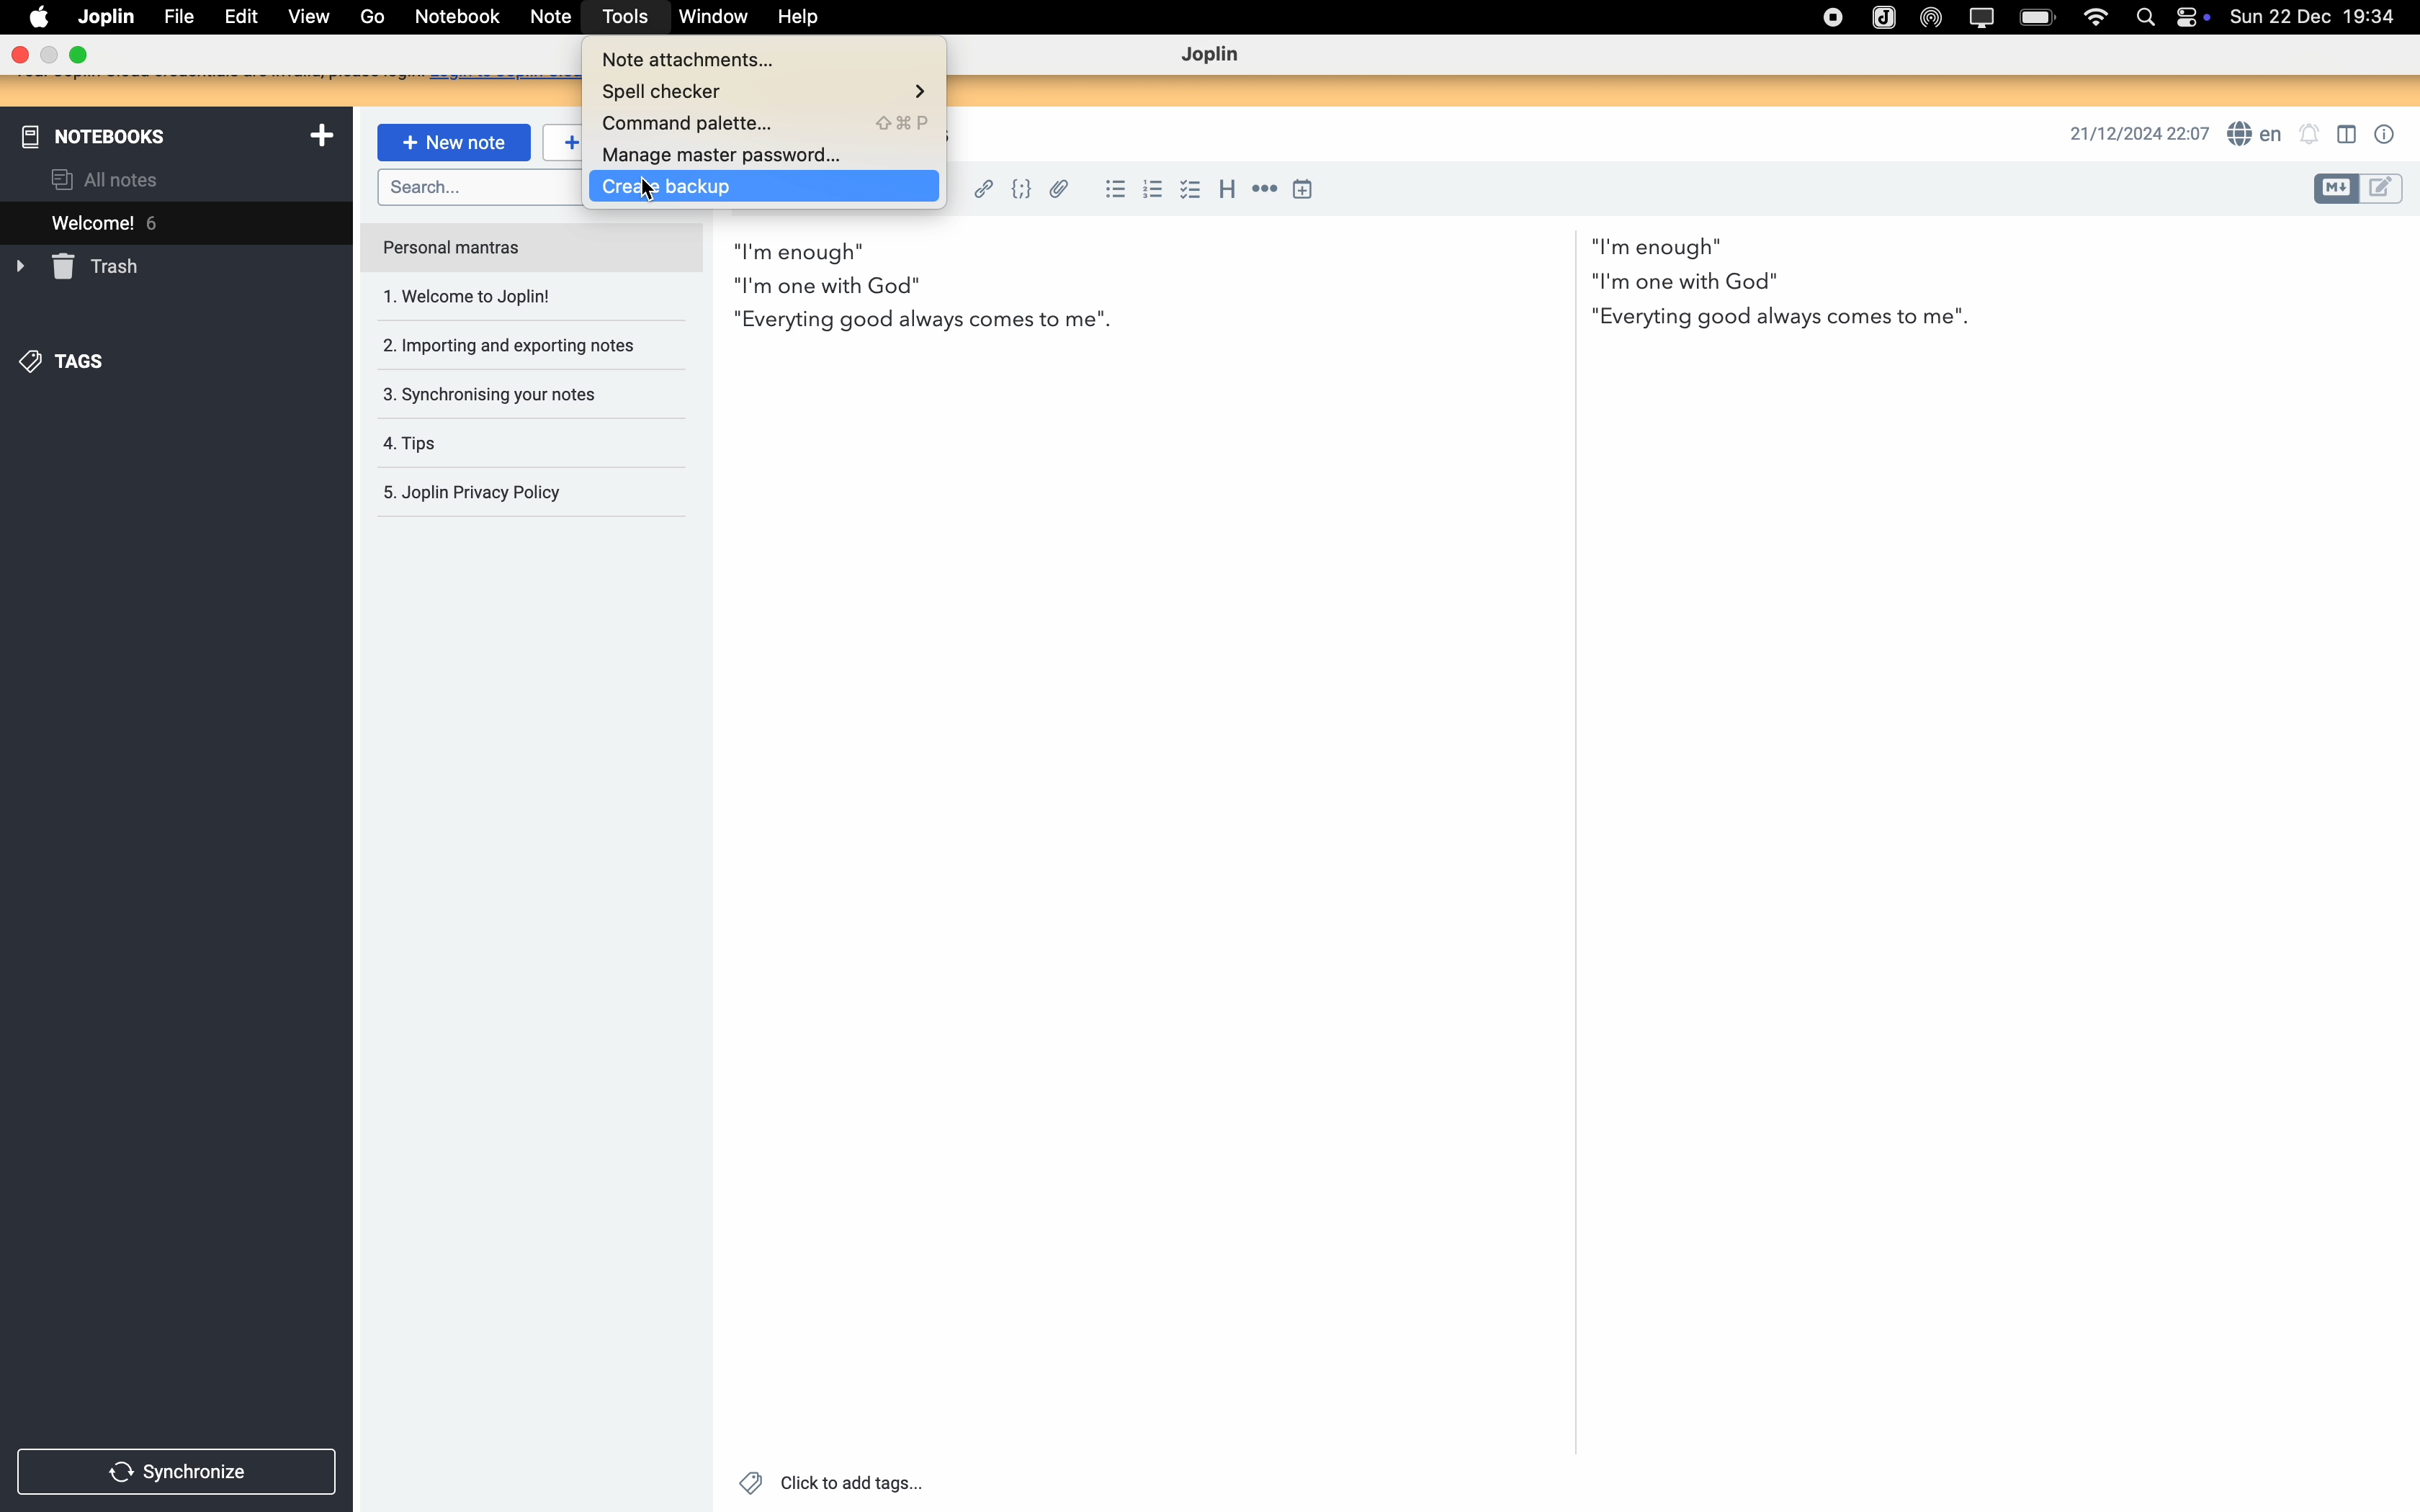 The image size is (2420, 1512). Describe the element at coordinates (479, 299) in the screenshot. I see `welcome to joplin note` at that location.